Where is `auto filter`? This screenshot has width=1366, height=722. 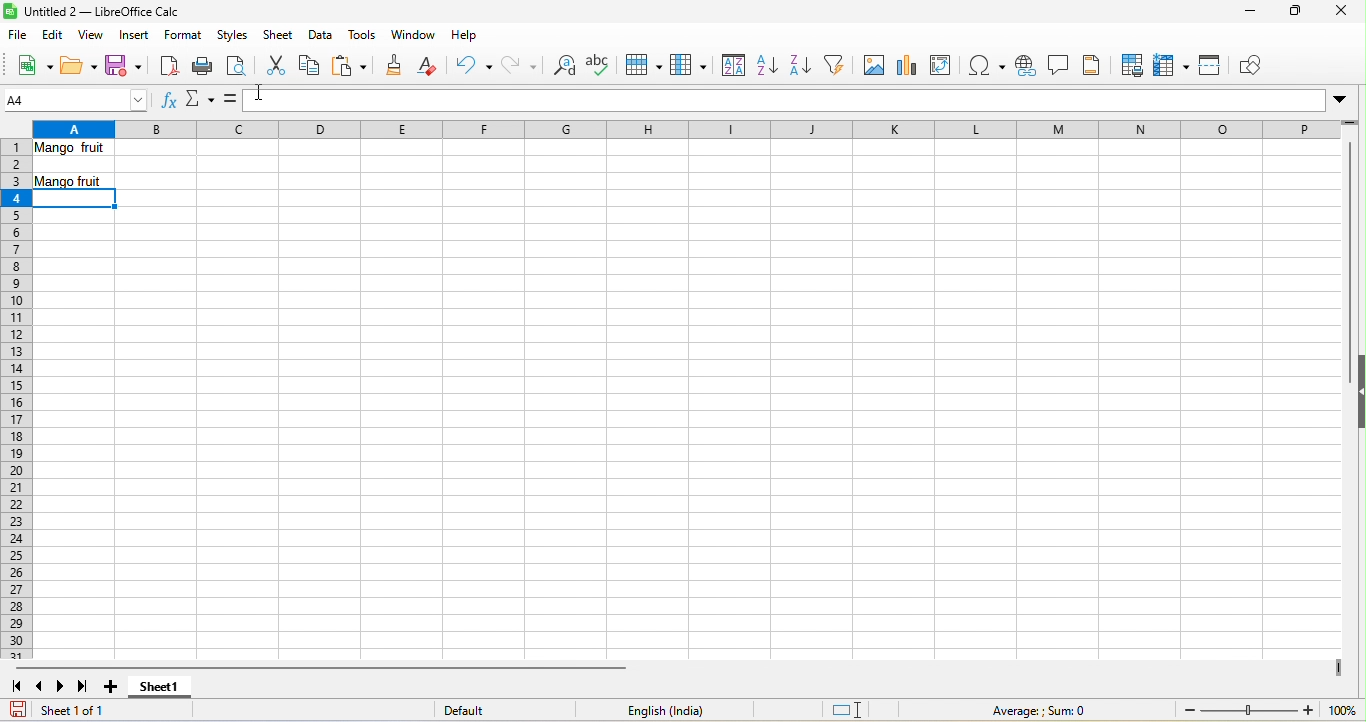
auto filter is located at coordinates (837, 67).